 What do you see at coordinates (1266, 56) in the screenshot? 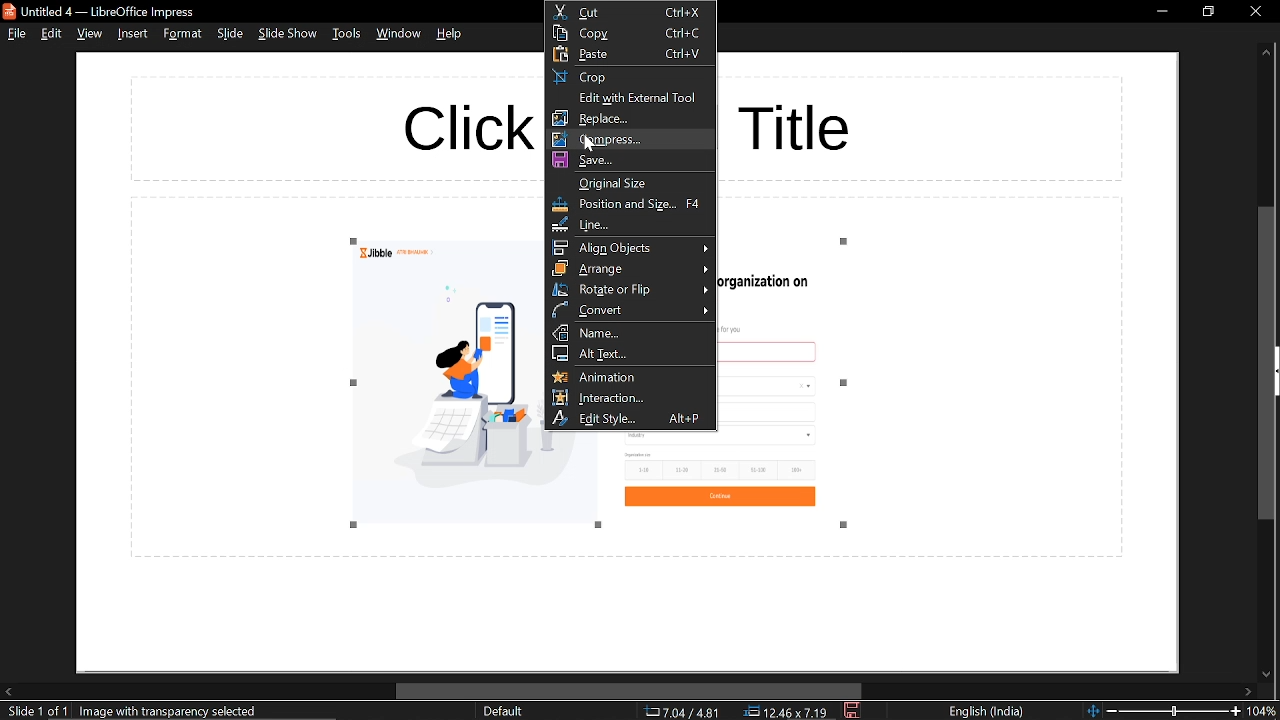
I see `move up` at bounding box center [1266, 56].